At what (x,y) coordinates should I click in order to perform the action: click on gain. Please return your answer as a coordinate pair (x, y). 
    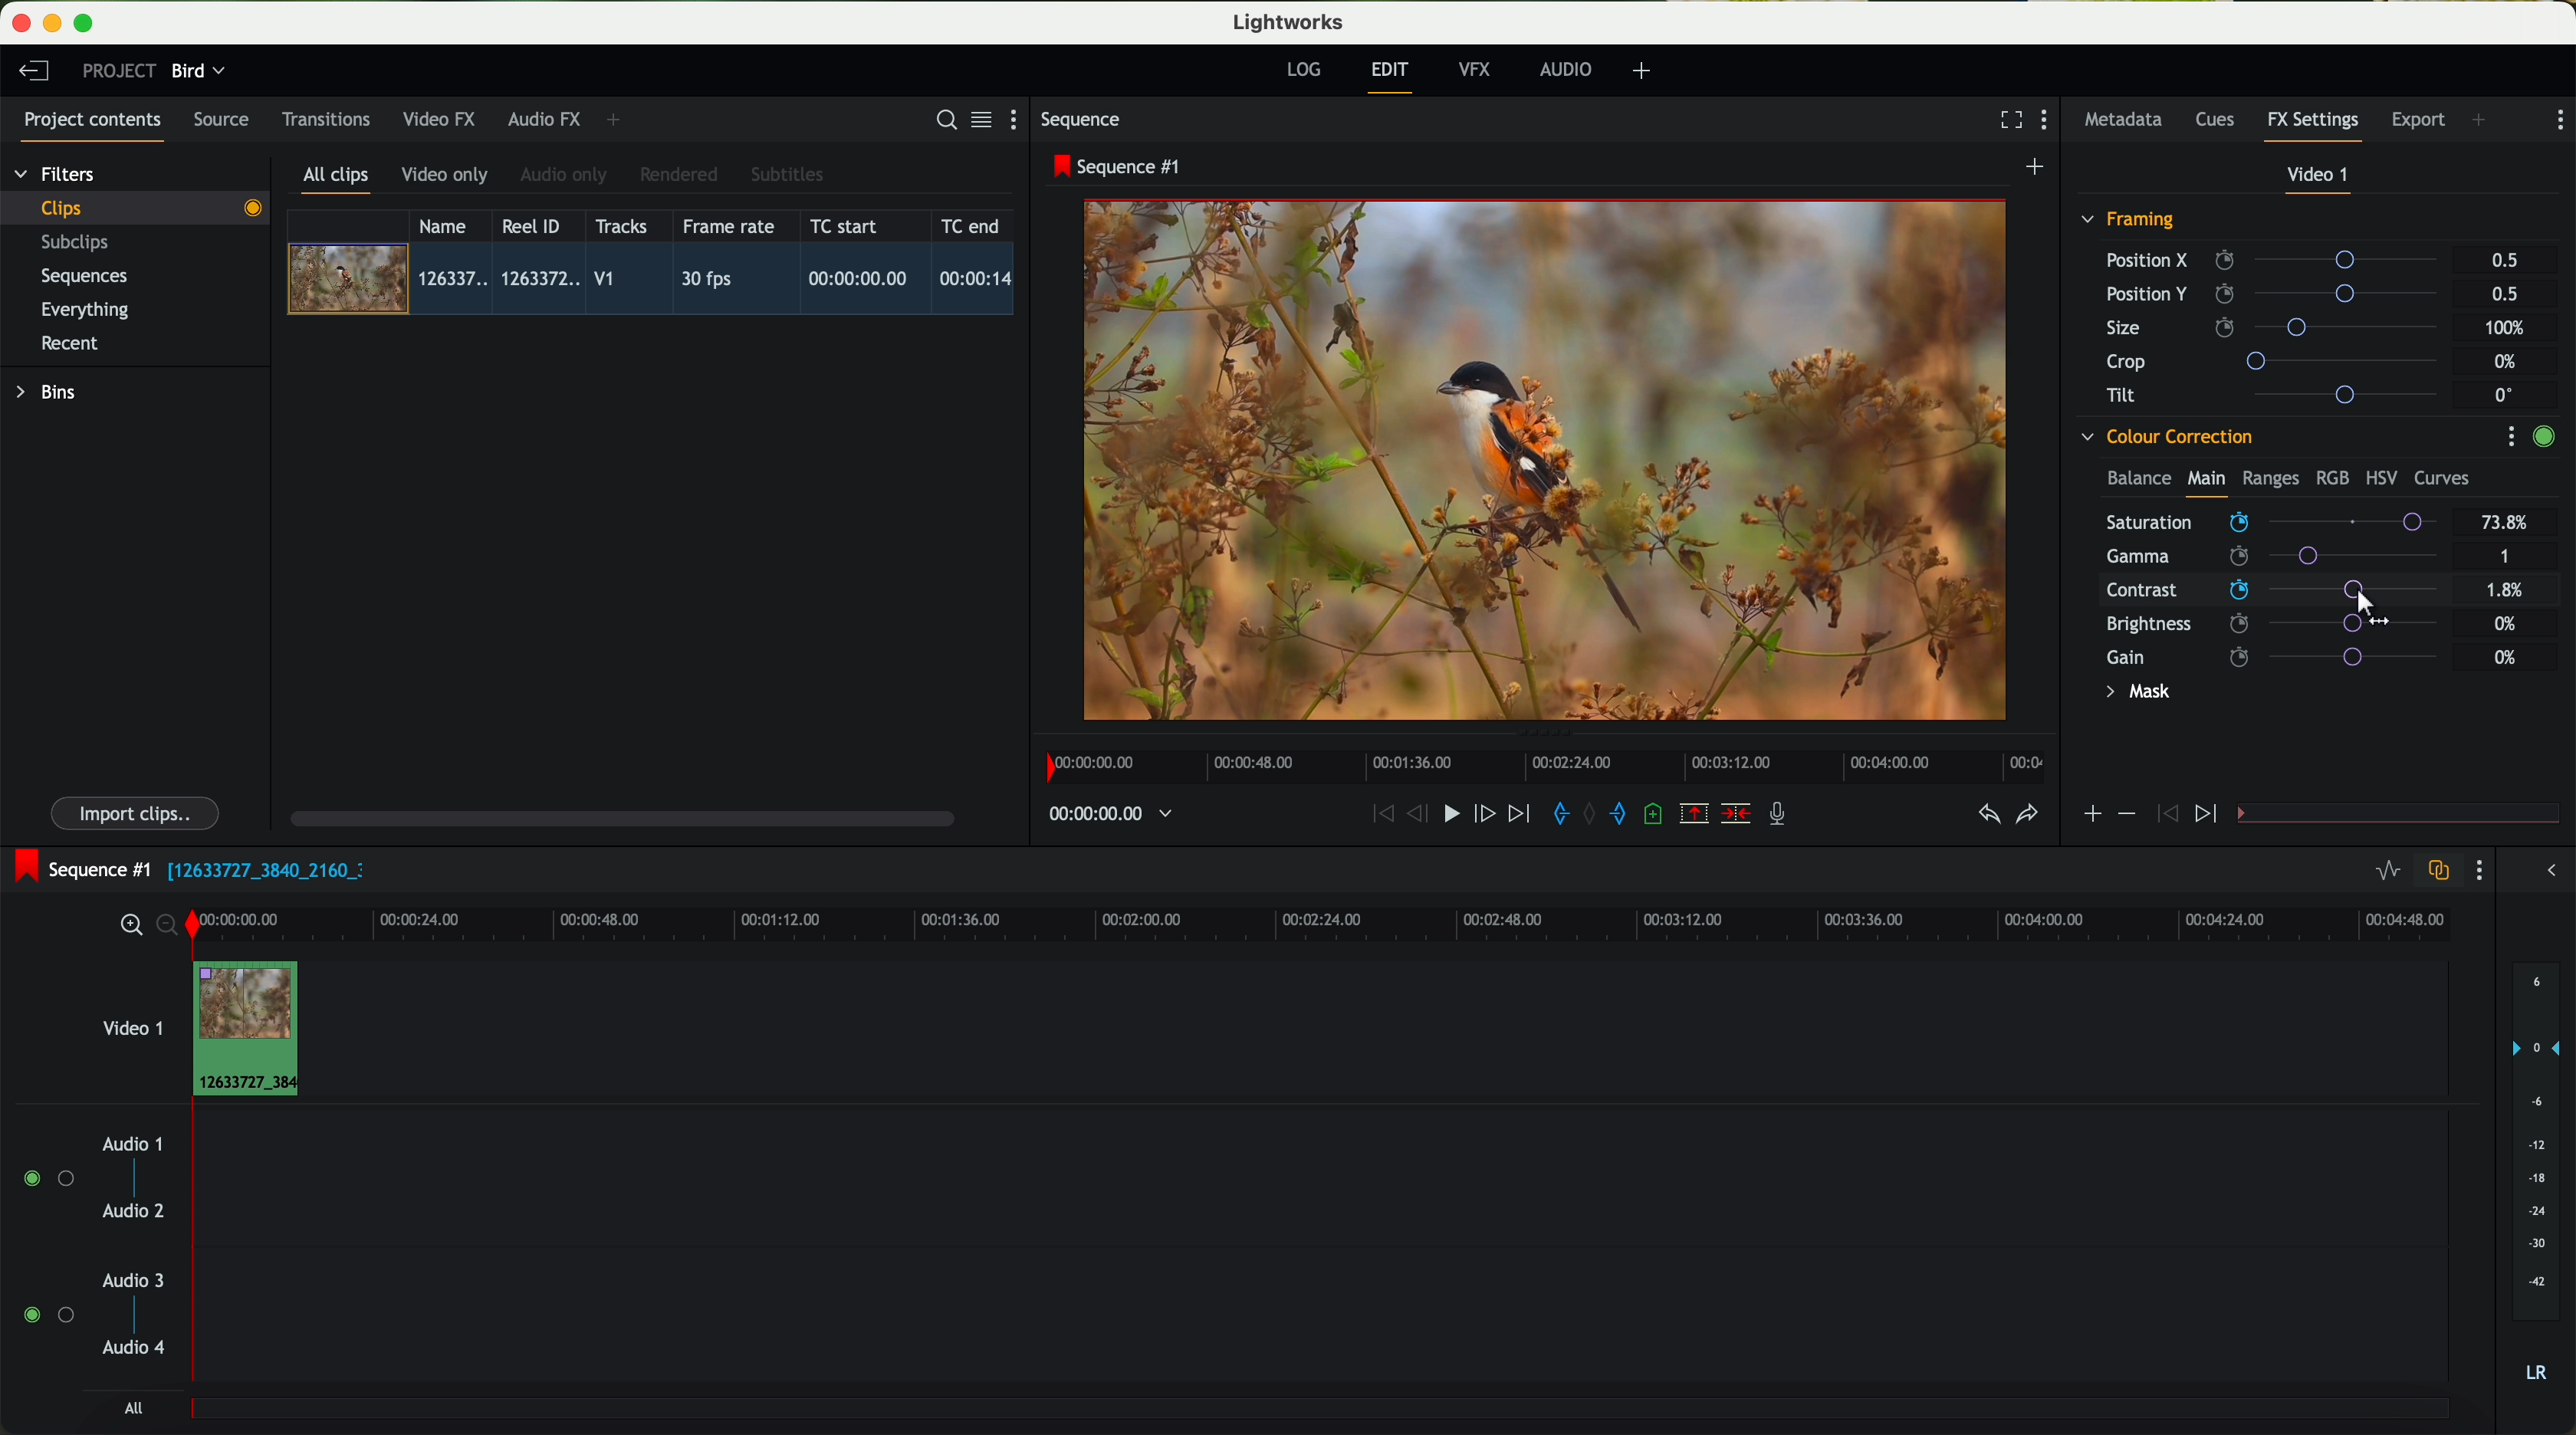
    Looking at the image, I should click on (2284, 656).